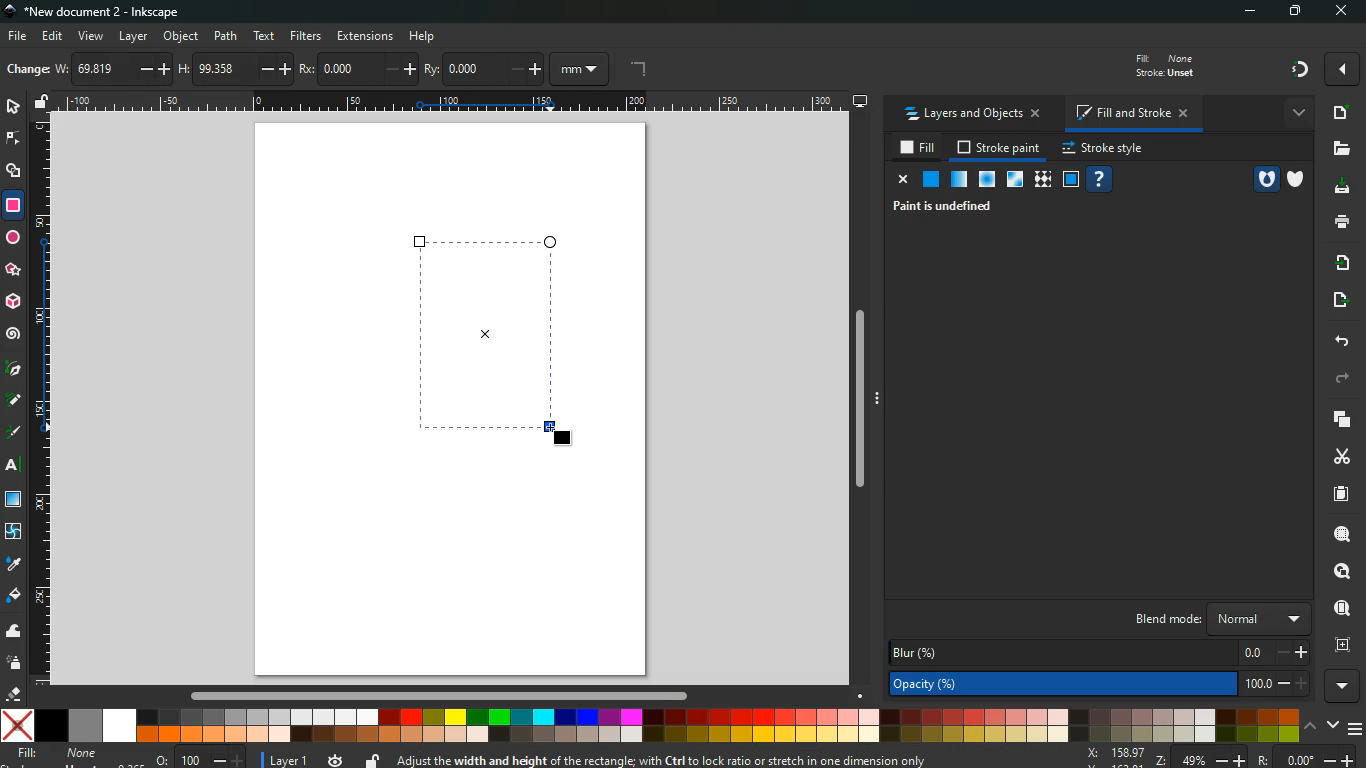 The image size is (1366, 768). Describe the element at coordinates (917, 149) in the screenshot. I see `fill` at that location.